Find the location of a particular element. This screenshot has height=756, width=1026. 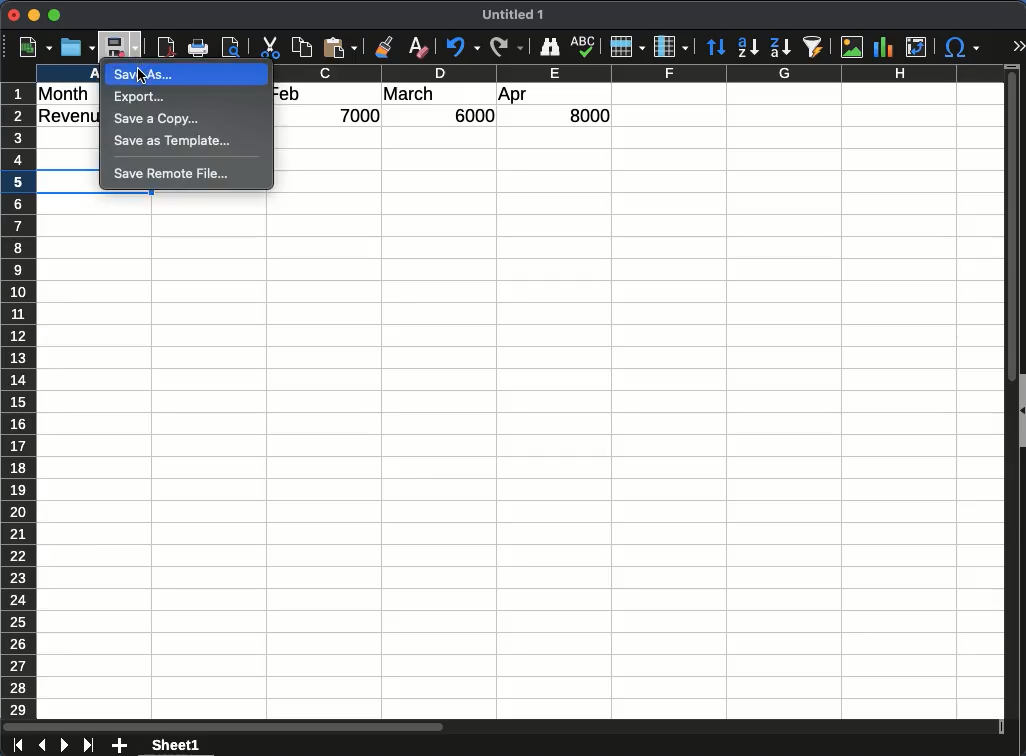

first sheet is located at coordinates (16, 746).